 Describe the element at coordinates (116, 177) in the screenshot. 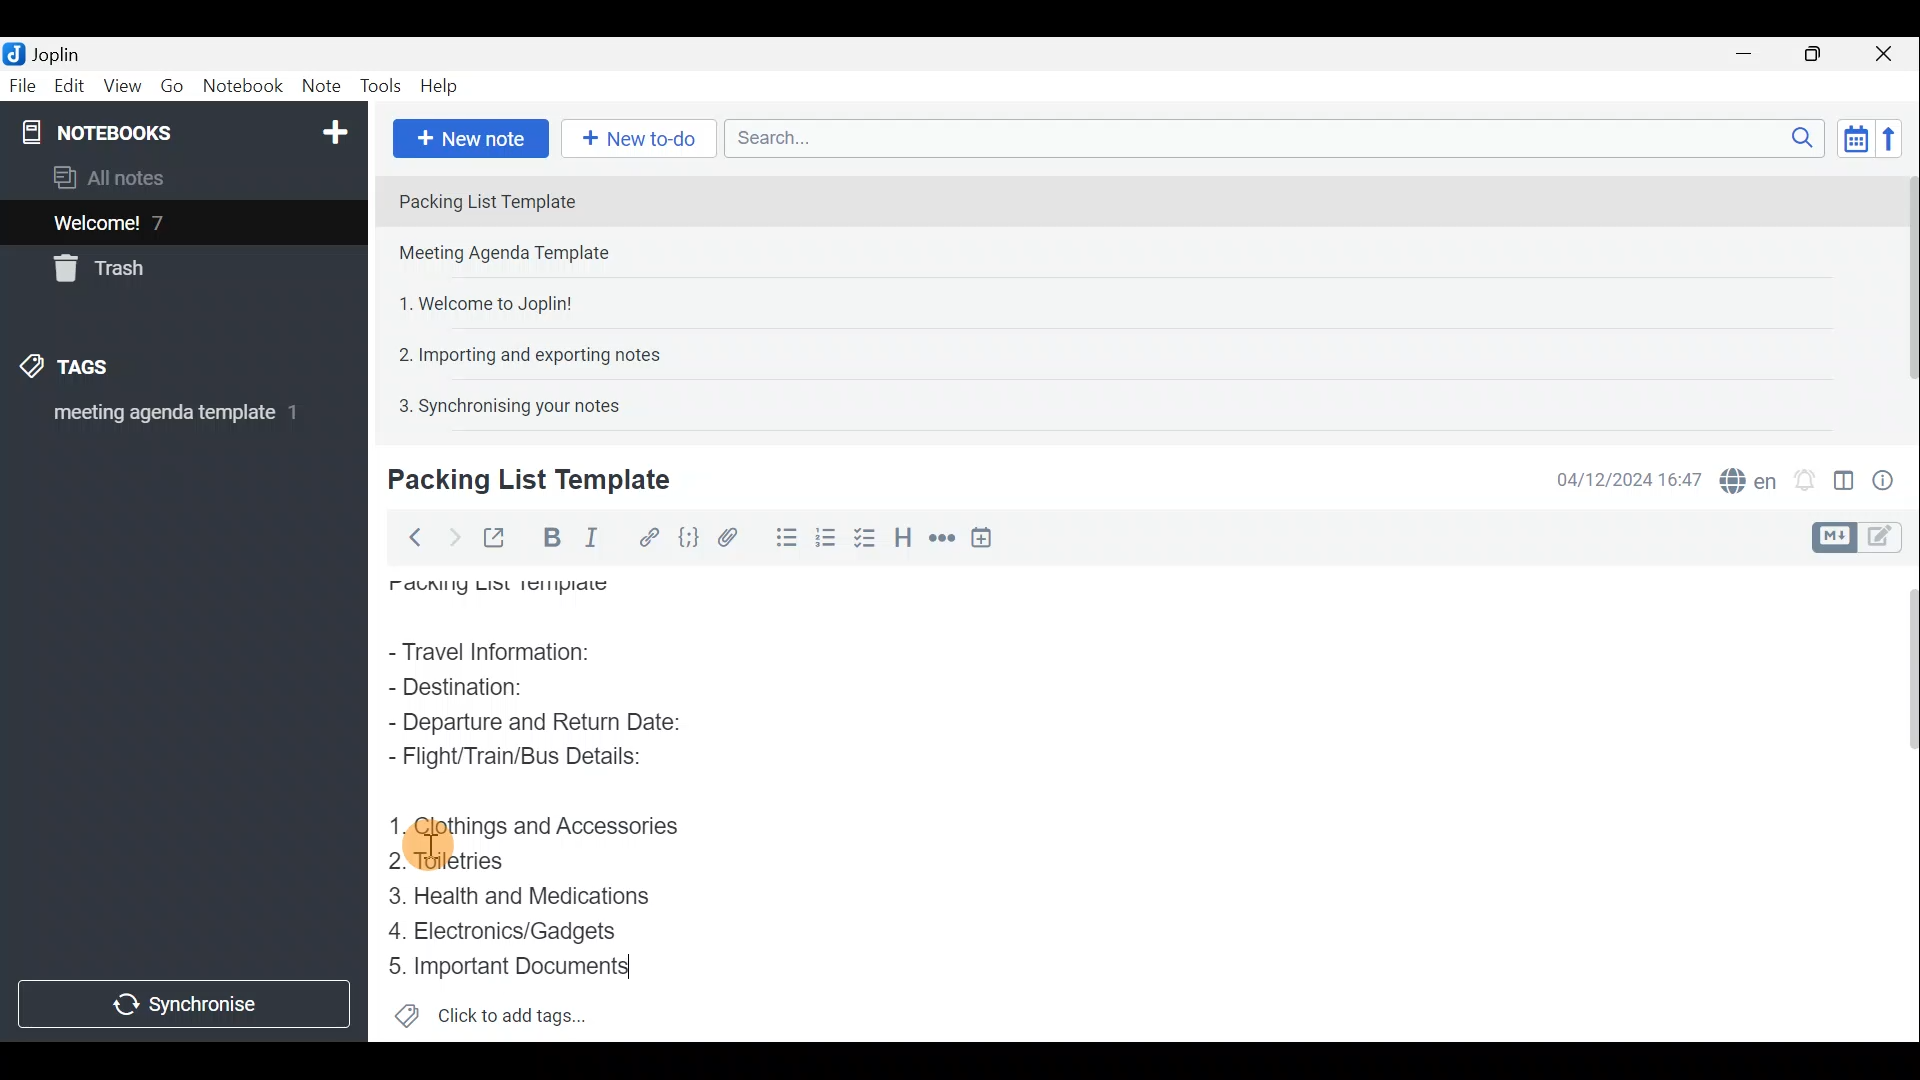

I see `All notes` at that location.